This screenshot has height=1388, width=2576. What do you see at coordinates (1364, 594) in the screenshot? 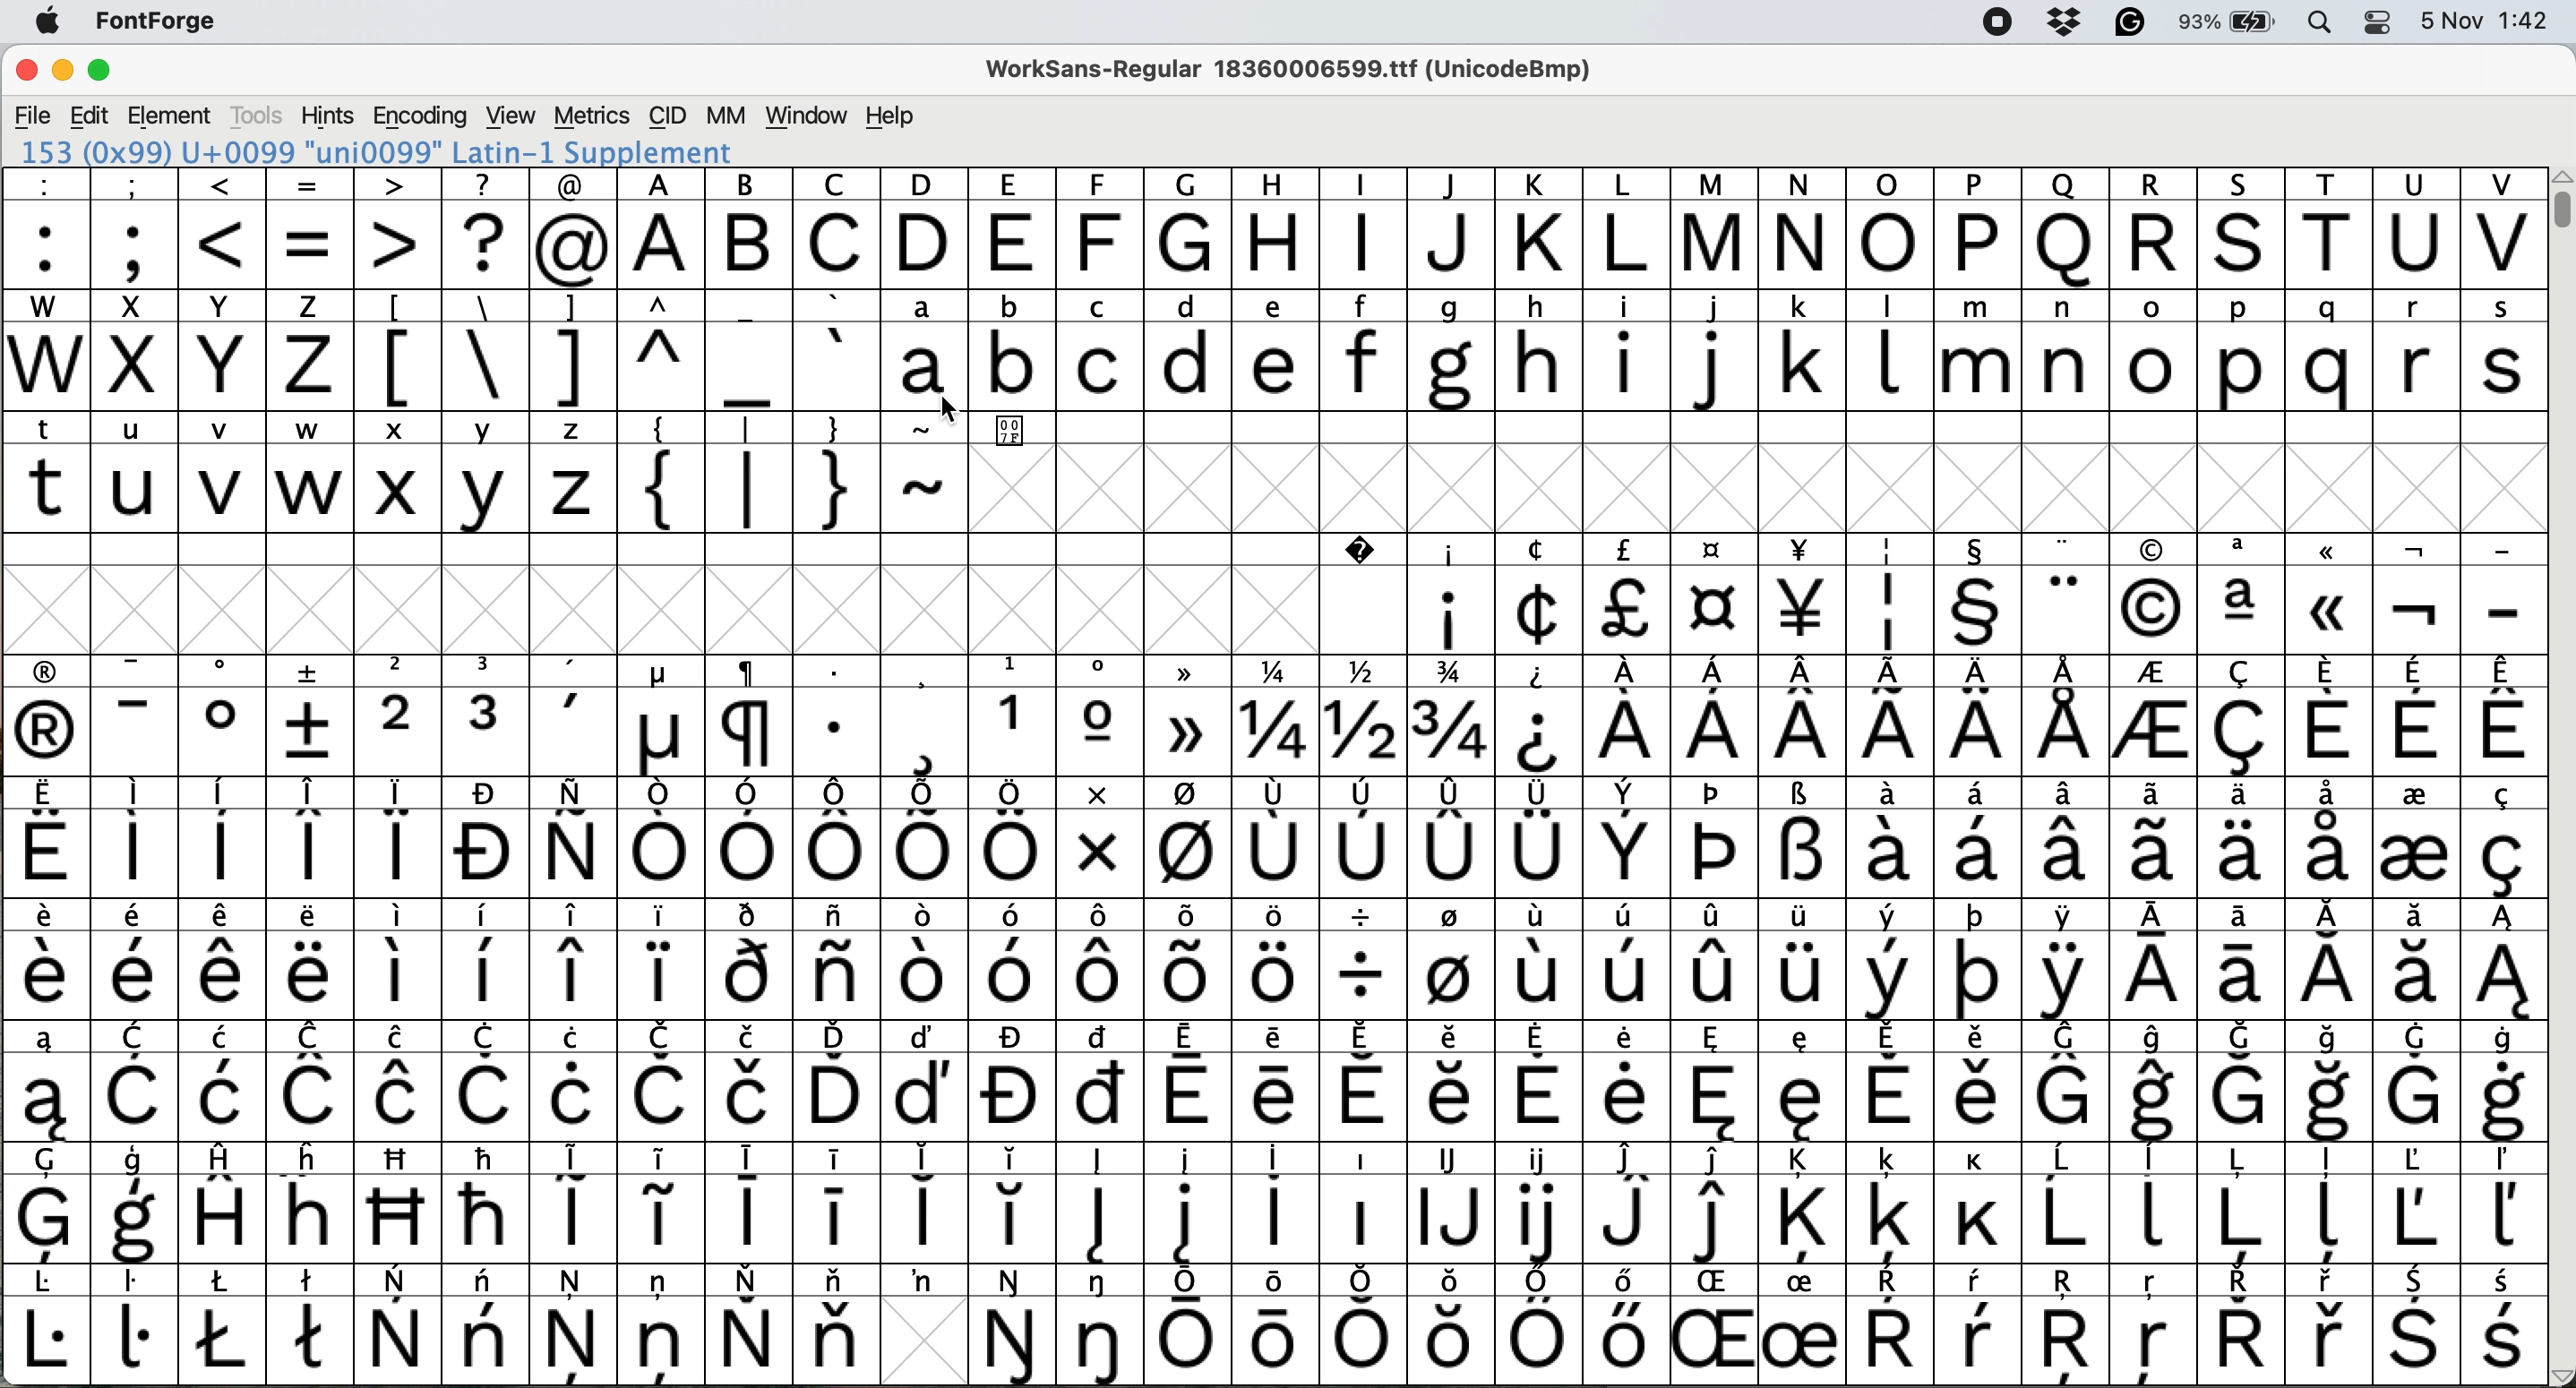
I see `Symbol` at bounding box center [1364, 594].